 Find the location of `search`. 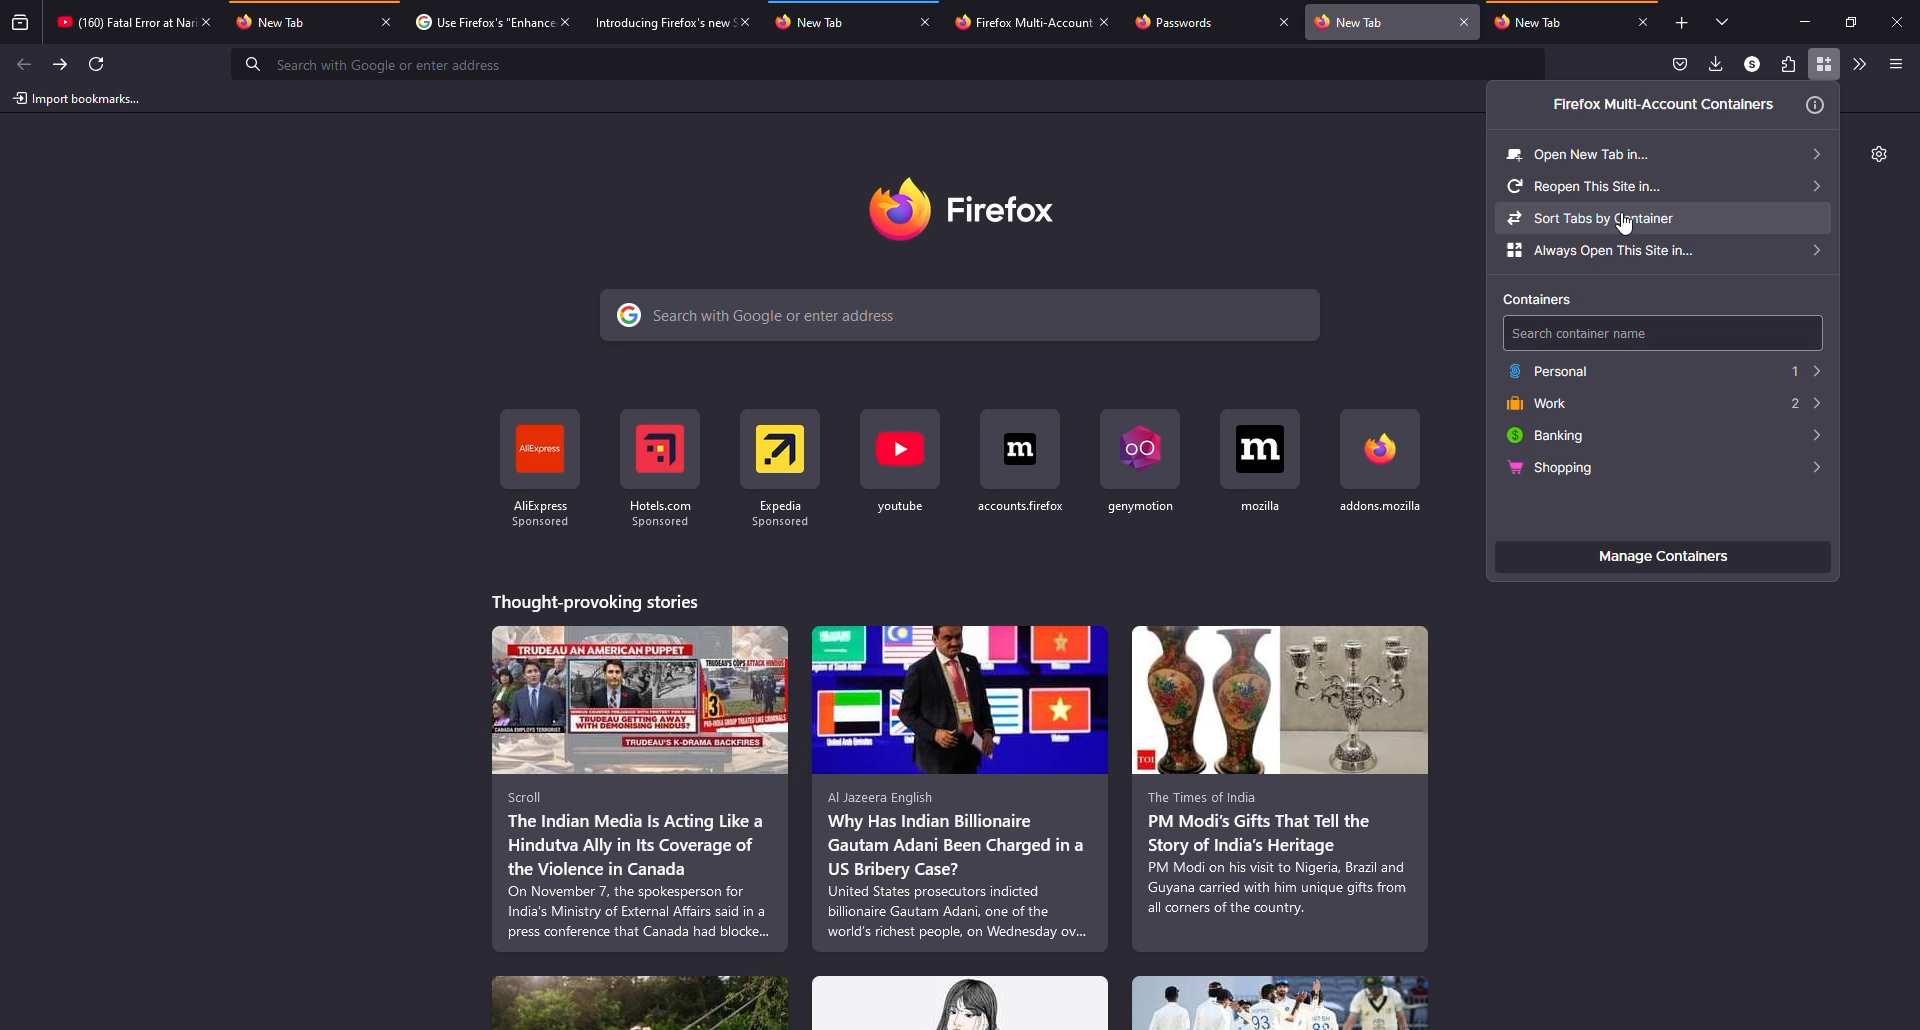

search is located at coordinates (1664, 333).